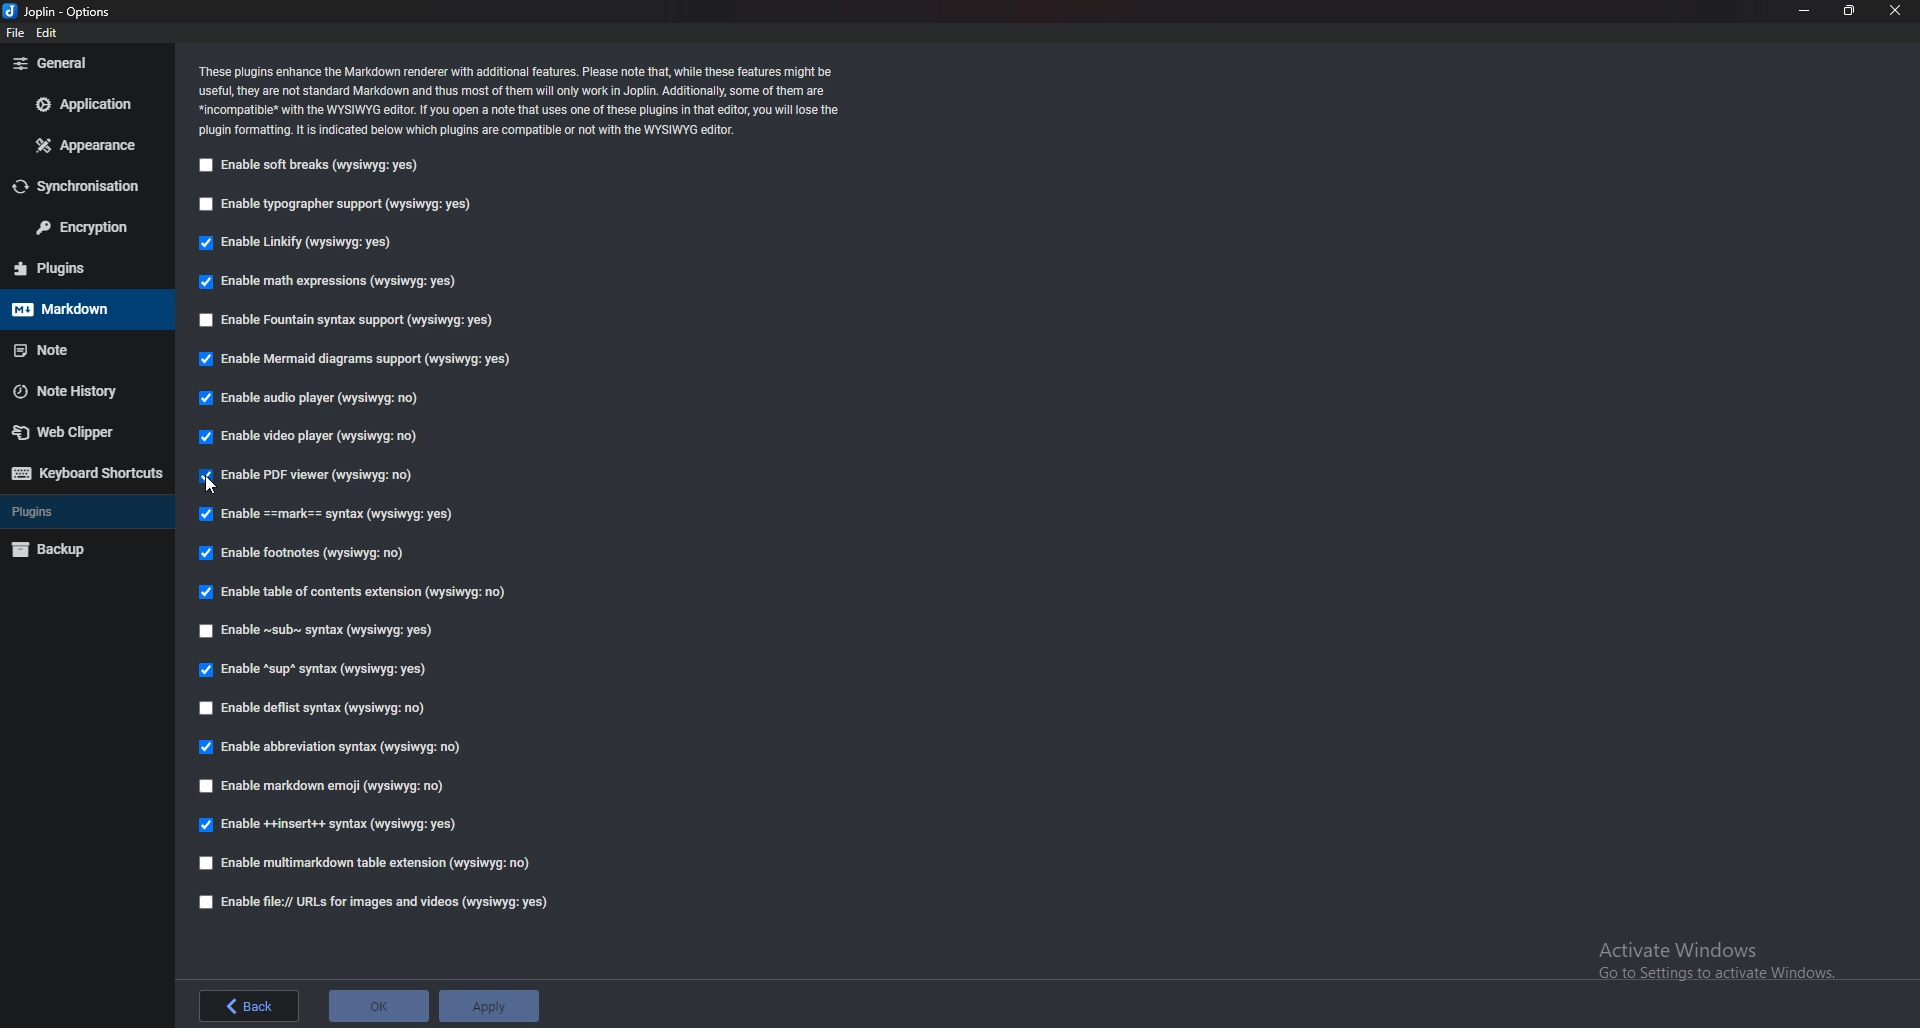 This screenshot has height=1028, width=1920. Describe the element at coordinates (306, 439) in the screenshot. I see `enable video player` at that location.